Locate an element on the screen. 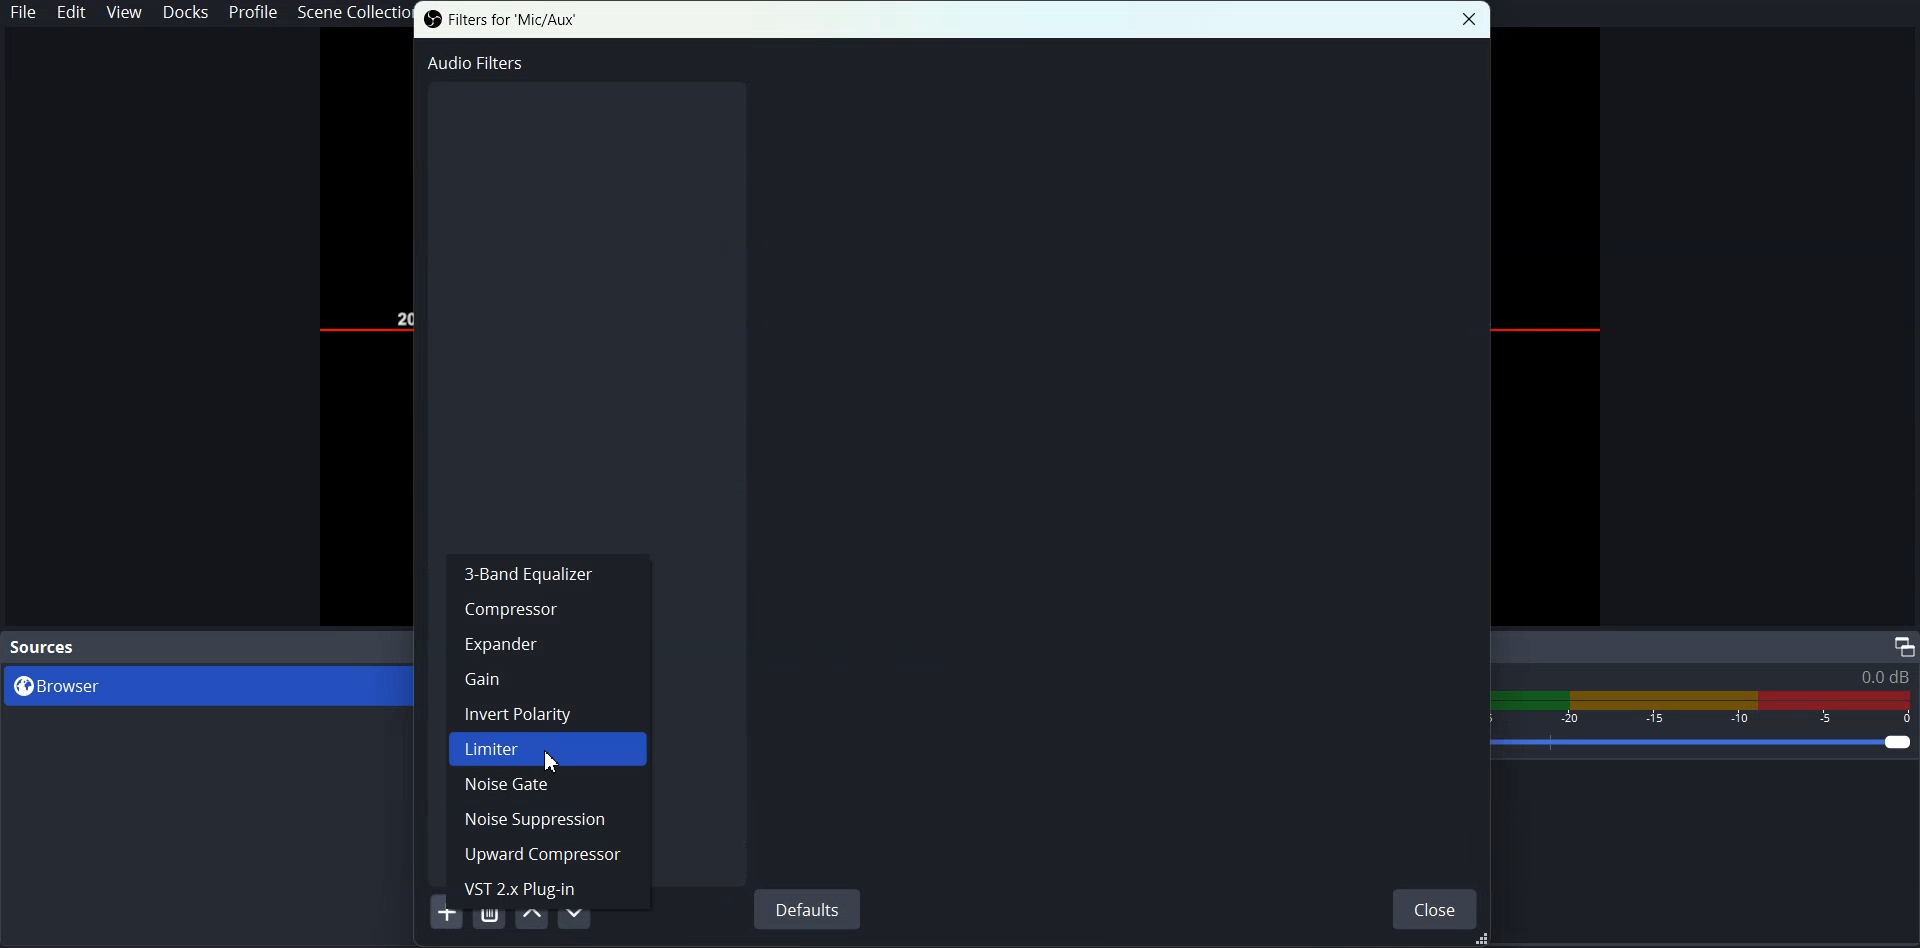 Image resolution: width=1920 pixels, height=948 pixels. Add Filter is located at coordinates (445, 918).